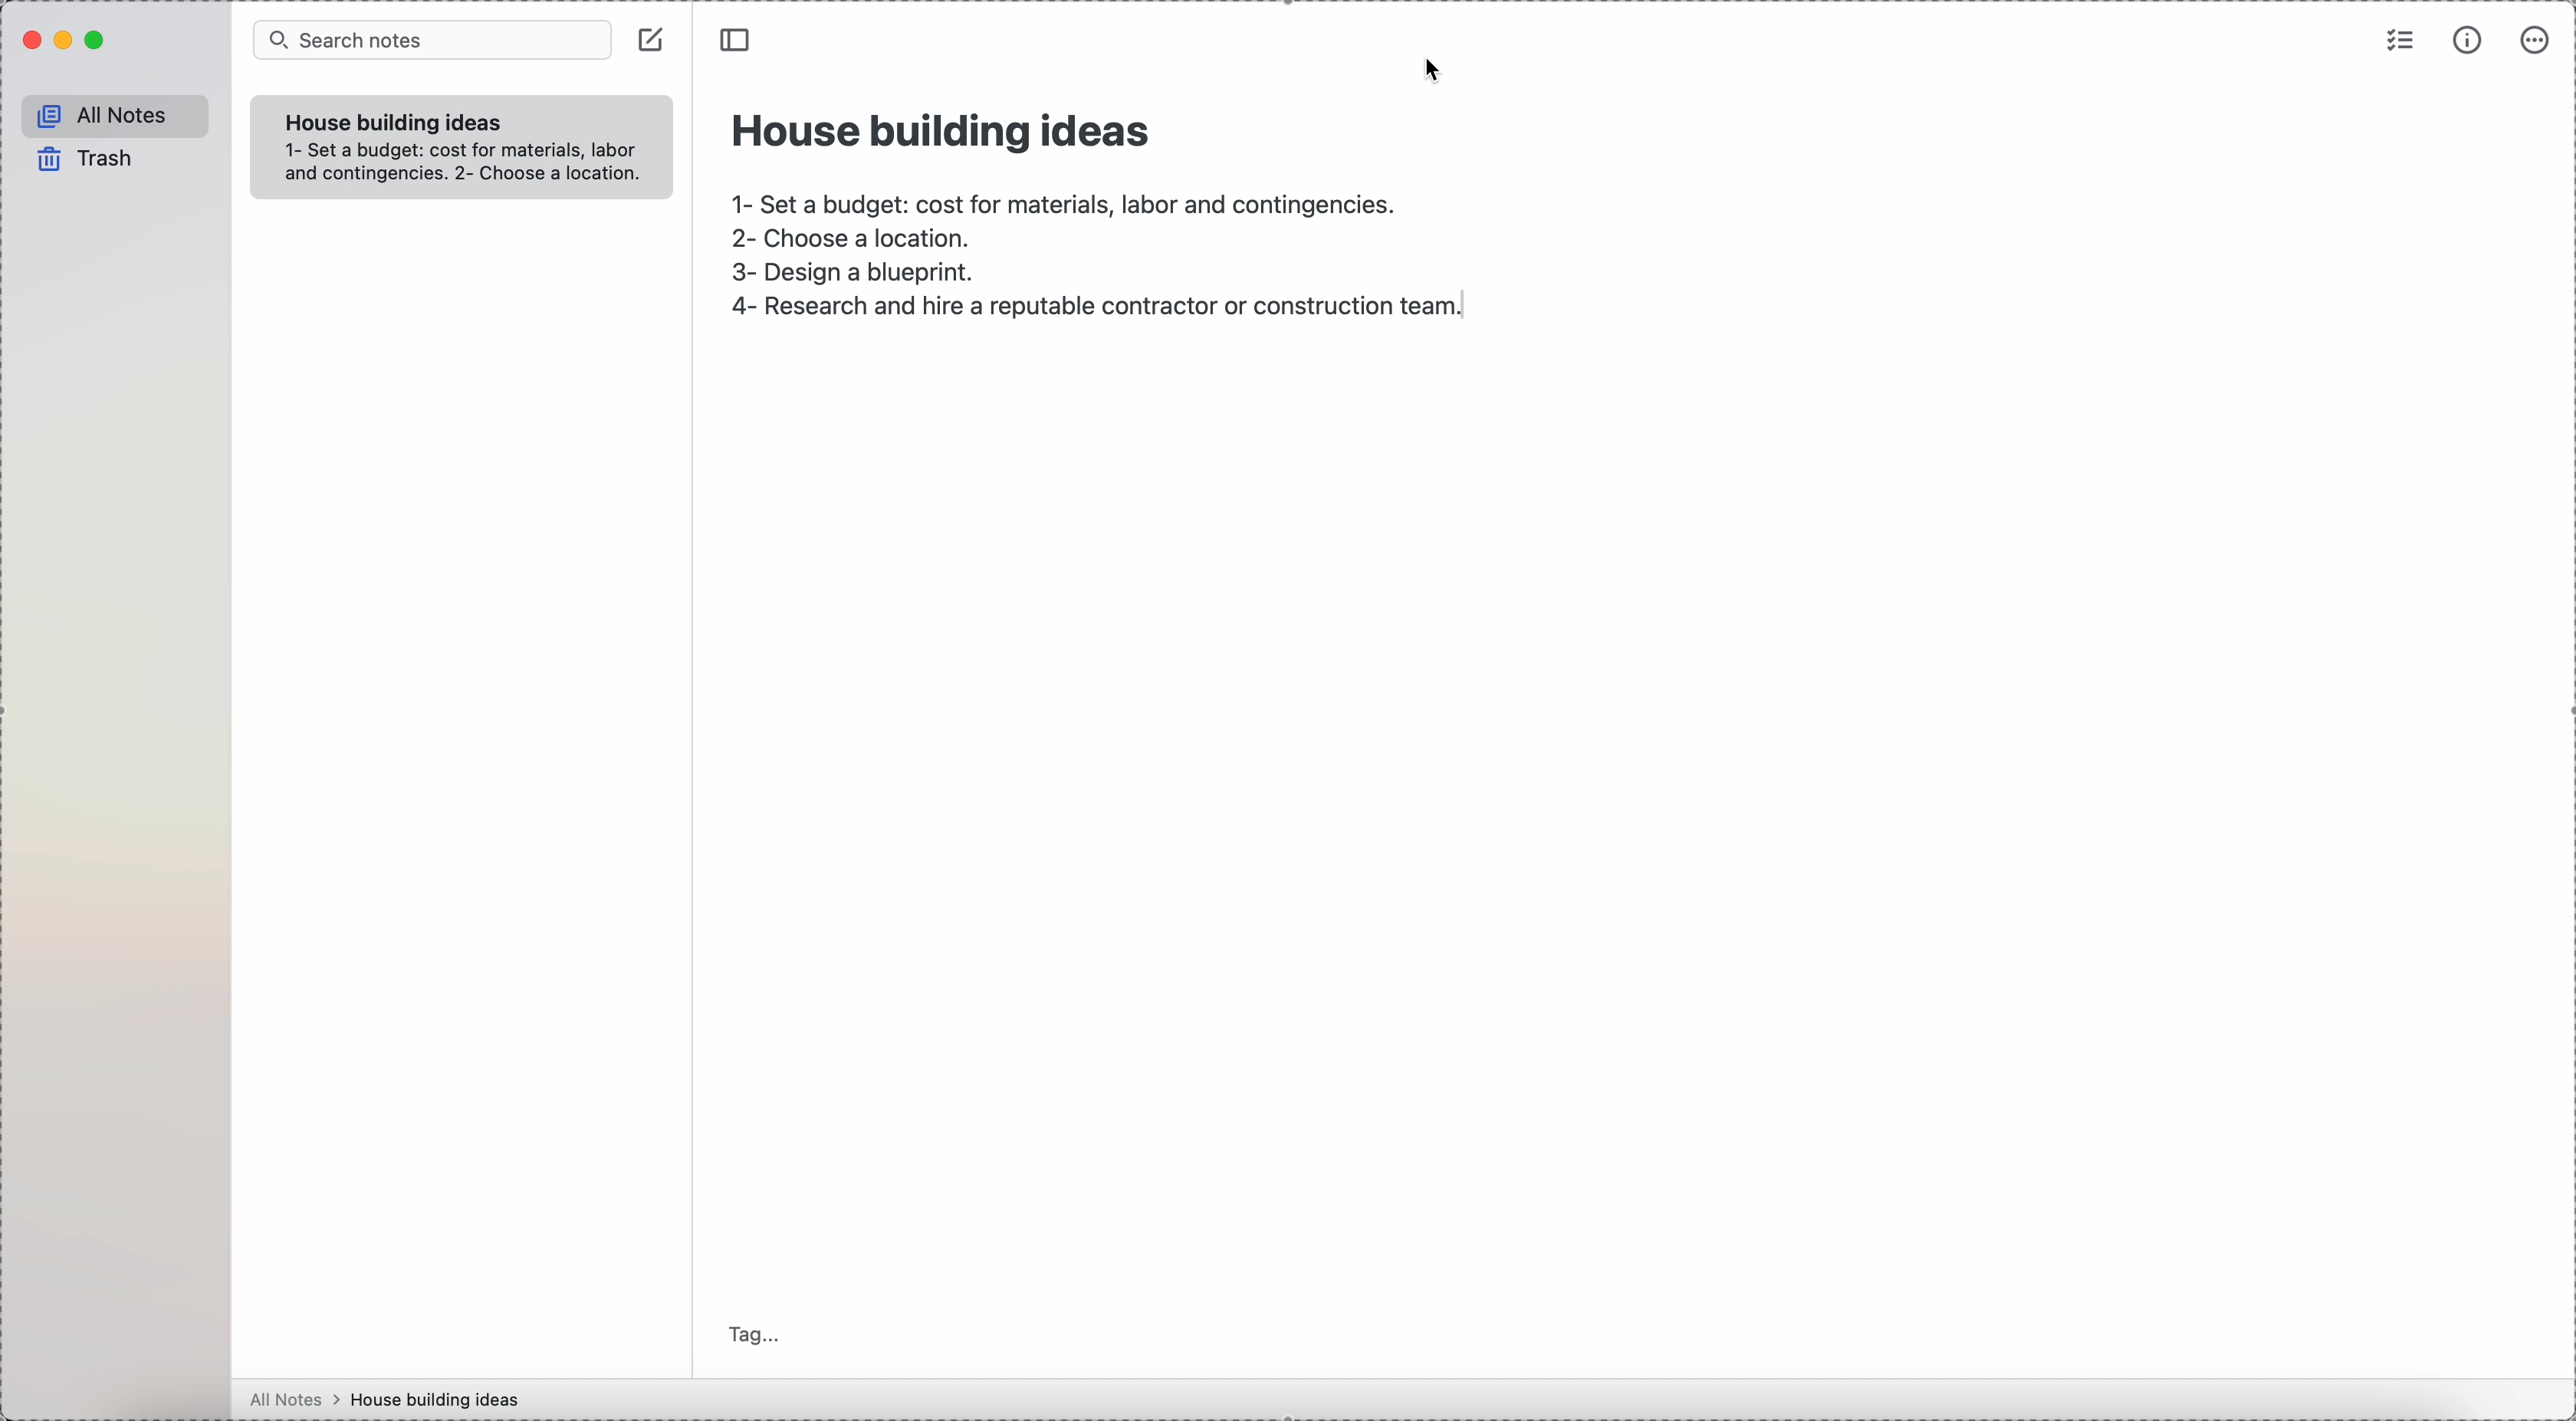 The image size is (2576, 1421). I want to click on create note, so click(655, 46).